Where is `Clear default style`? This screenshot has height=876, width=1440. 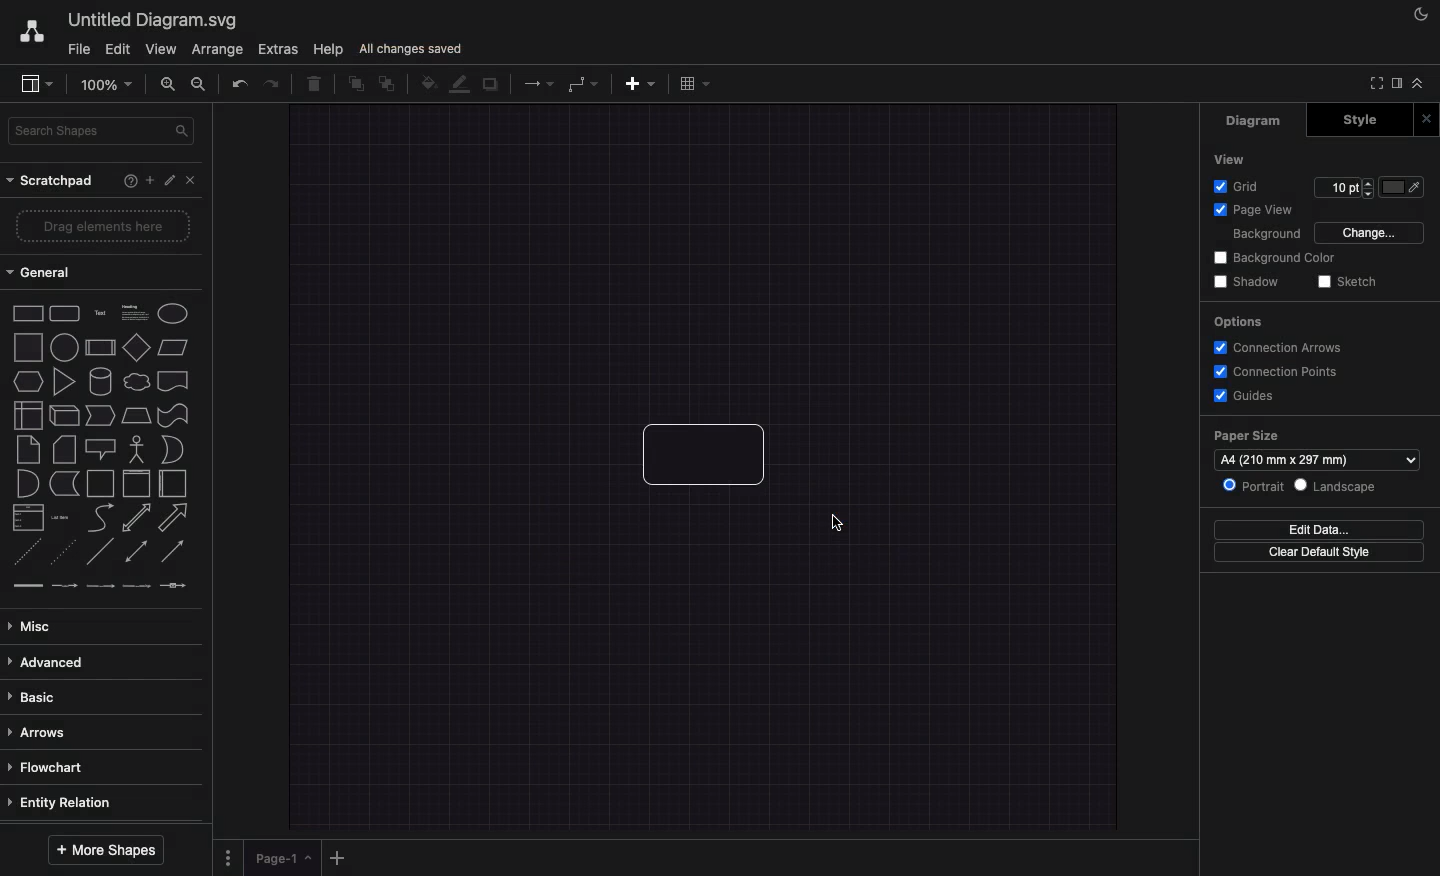 Clear default style is located at coordinates (1322, 553).